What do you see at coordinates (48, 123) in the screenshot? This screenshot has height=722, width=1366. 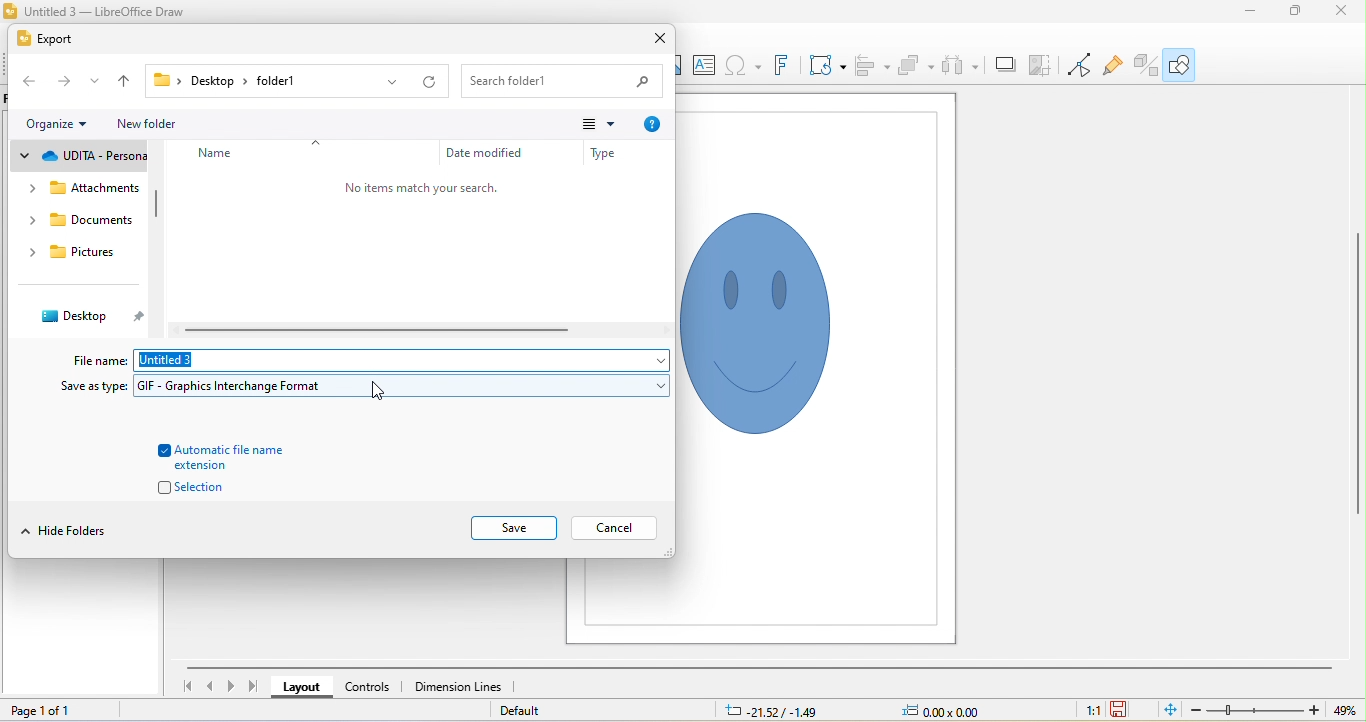 I see `organize` at bounding box center [48, 123].